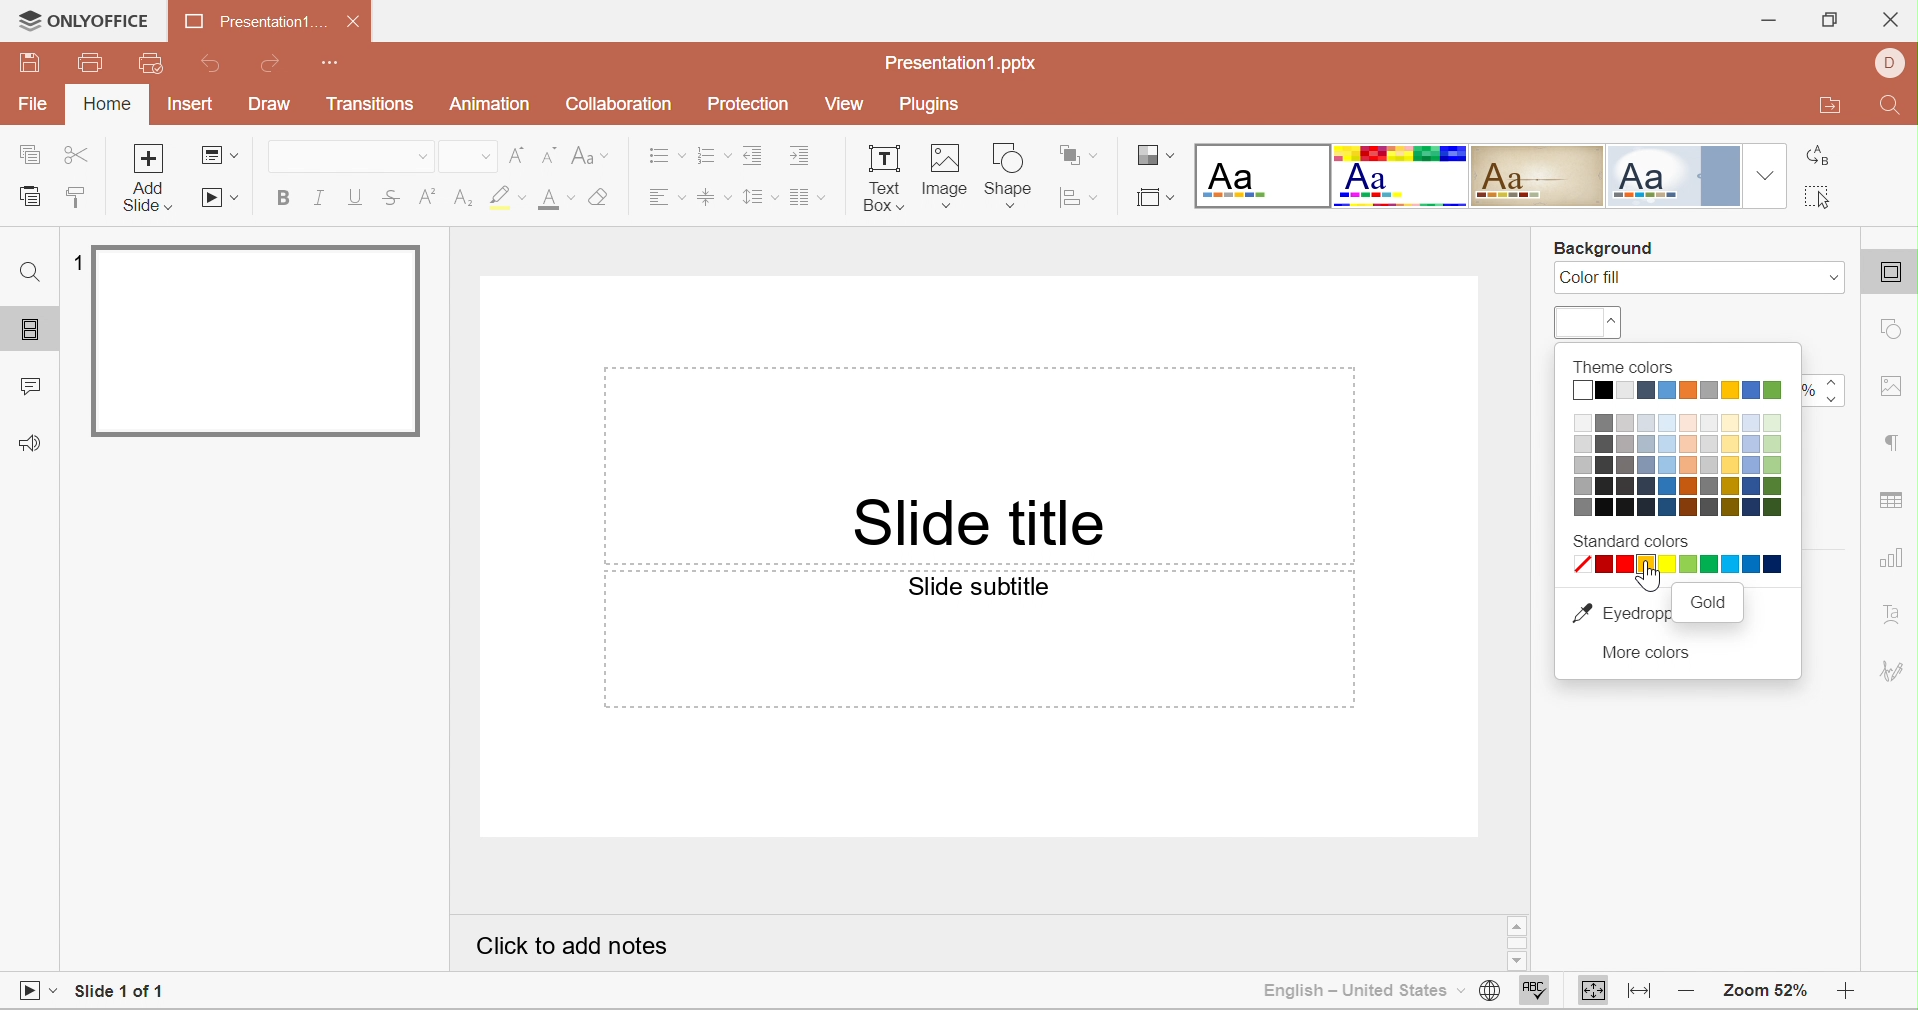 Image resolution: width=1918 pixels, height=1010 pixels. What do you see at coordinates (221, 198) in the screenshot?
I see `Start Slideshow` at bounding box center [221, 198].